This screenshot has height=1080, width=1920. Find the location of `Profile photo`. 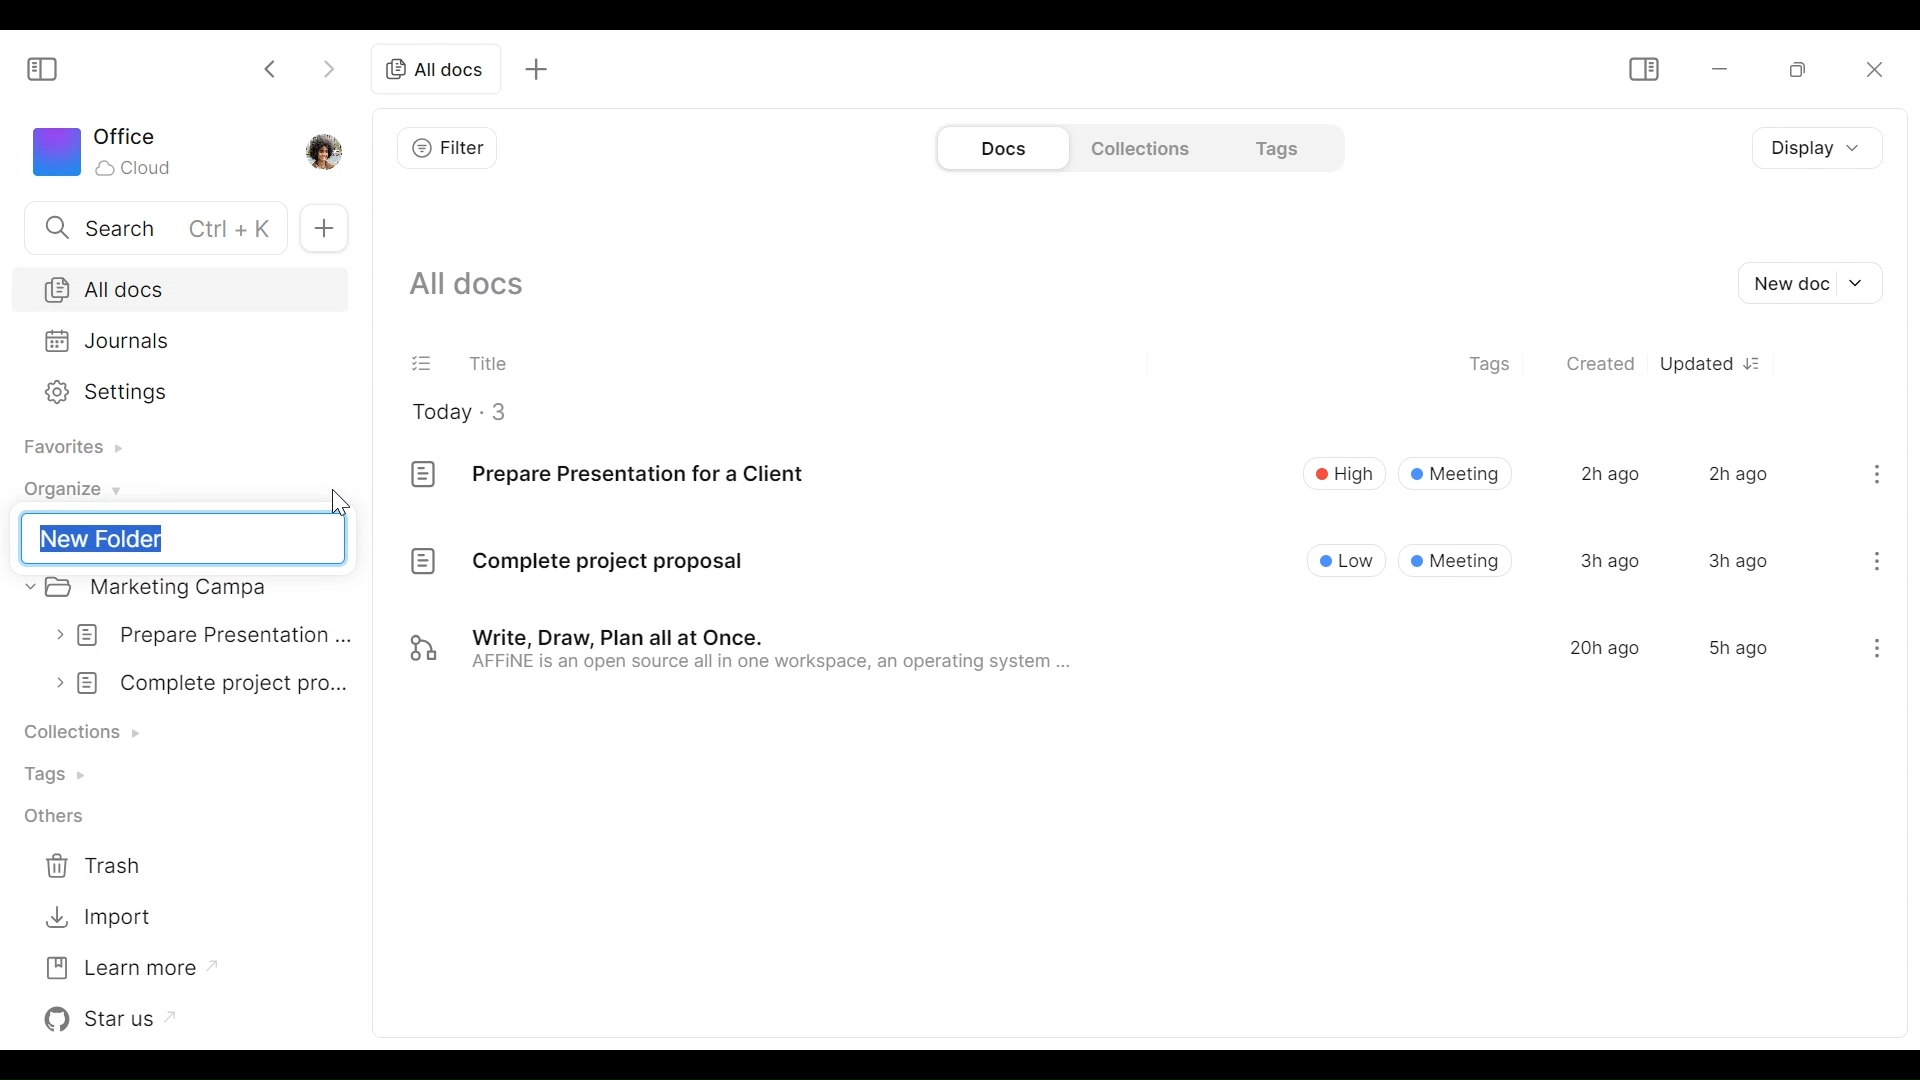

Profile photo is located at coordinates (331, 150).